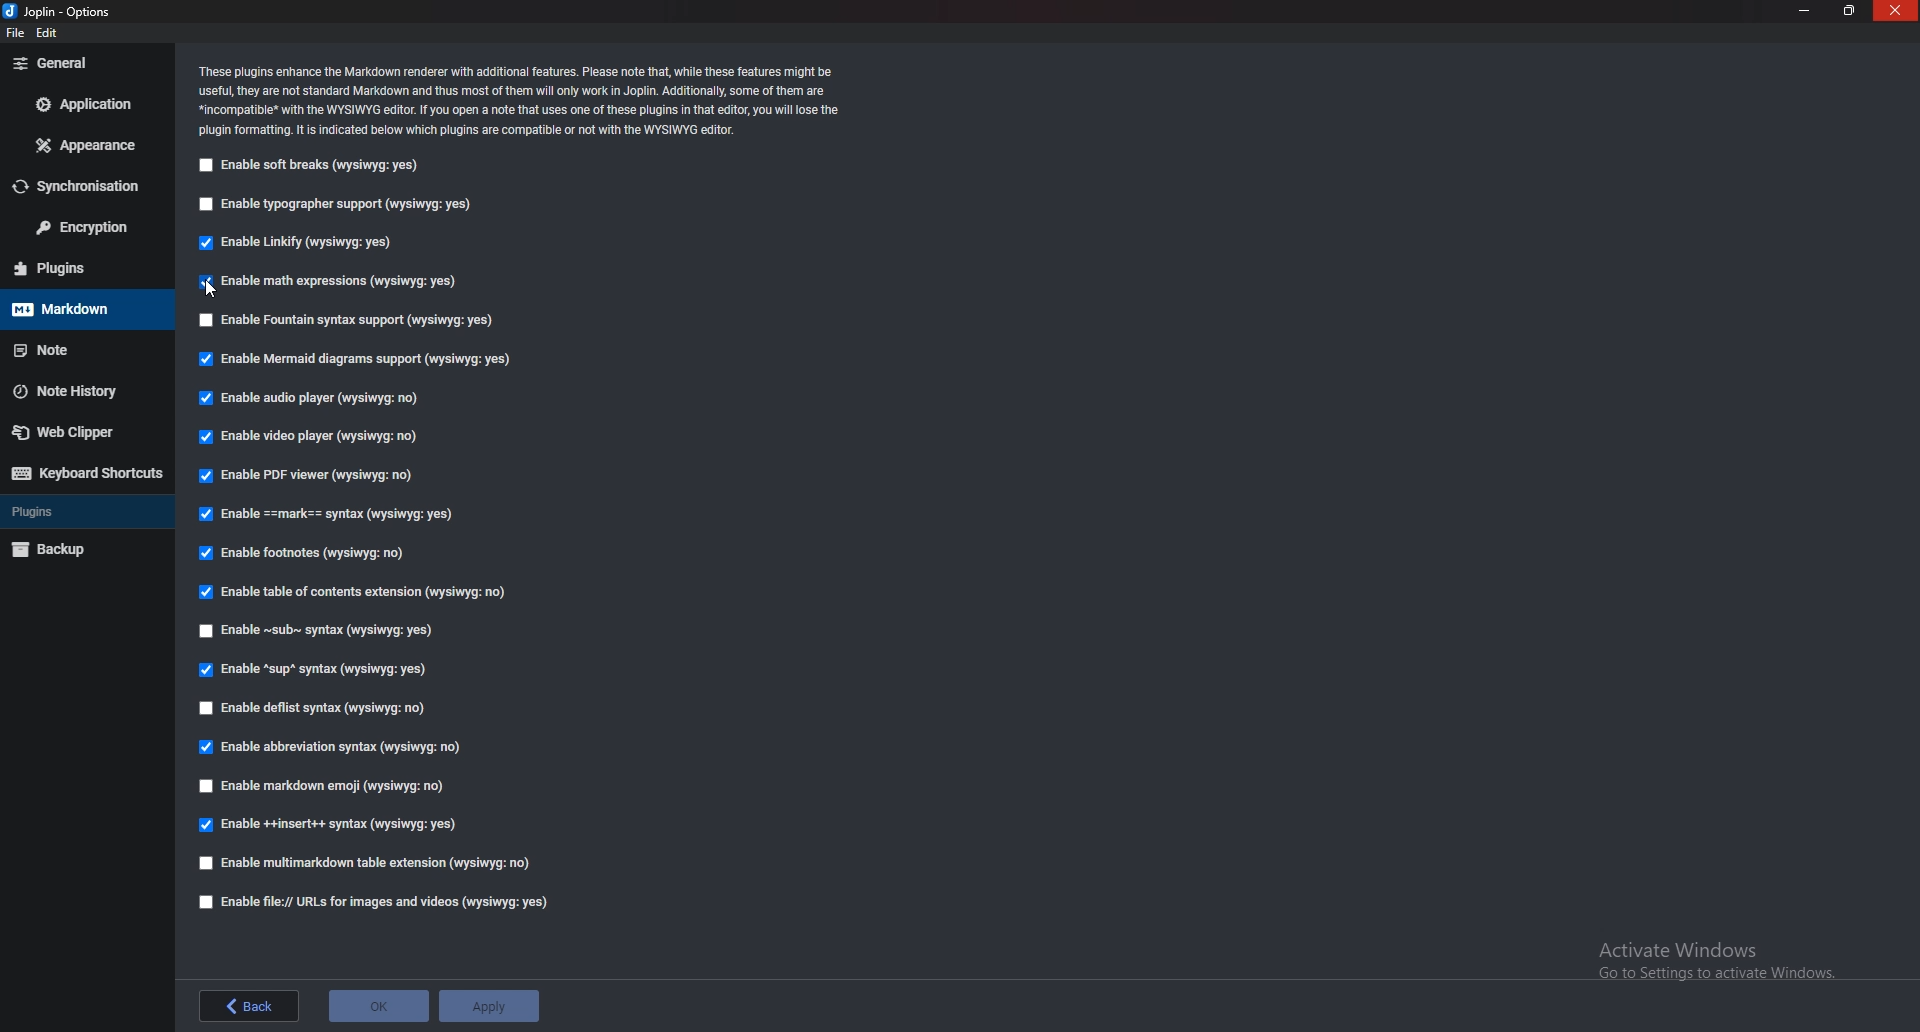 The width and height of the screenshot is (1920, 1032). Describe the element at coordinates (376, 902) in the screenshot. I see `Enable file urls for images and videos` at that location.